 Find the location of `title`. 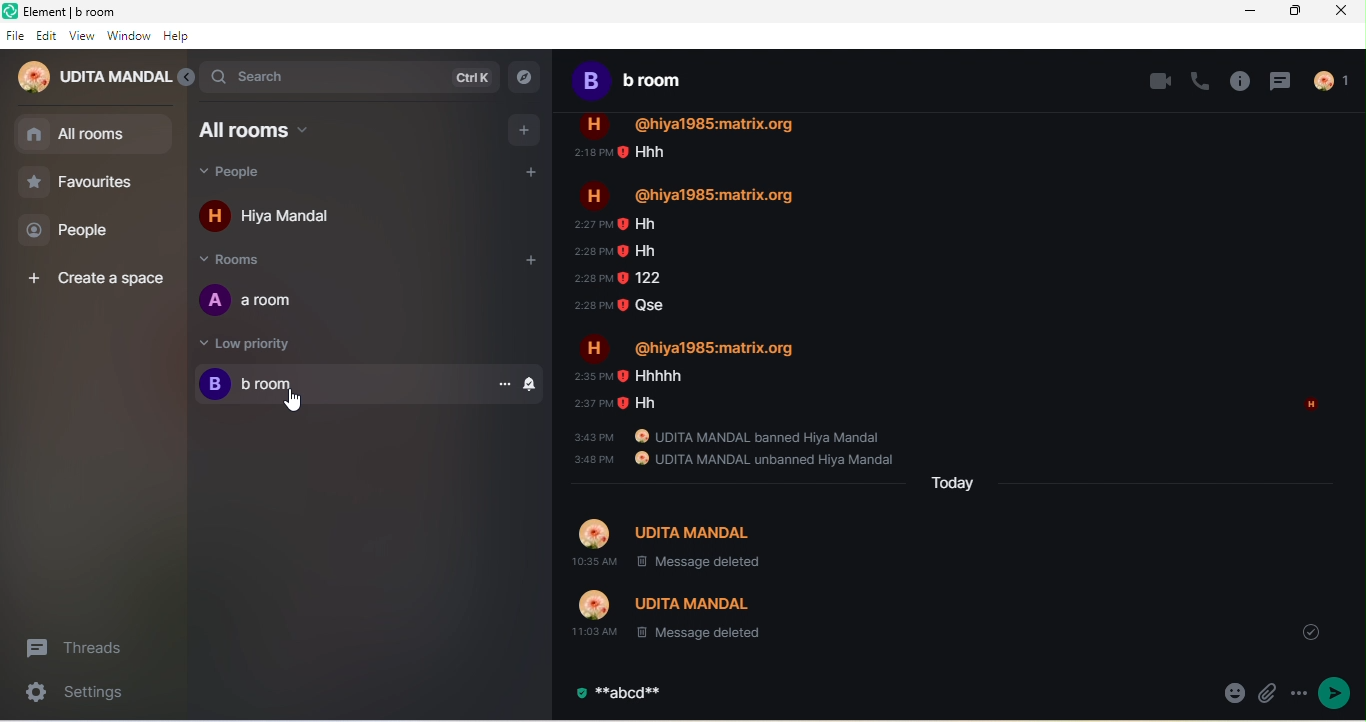

title is located at coordinates (100, 13).